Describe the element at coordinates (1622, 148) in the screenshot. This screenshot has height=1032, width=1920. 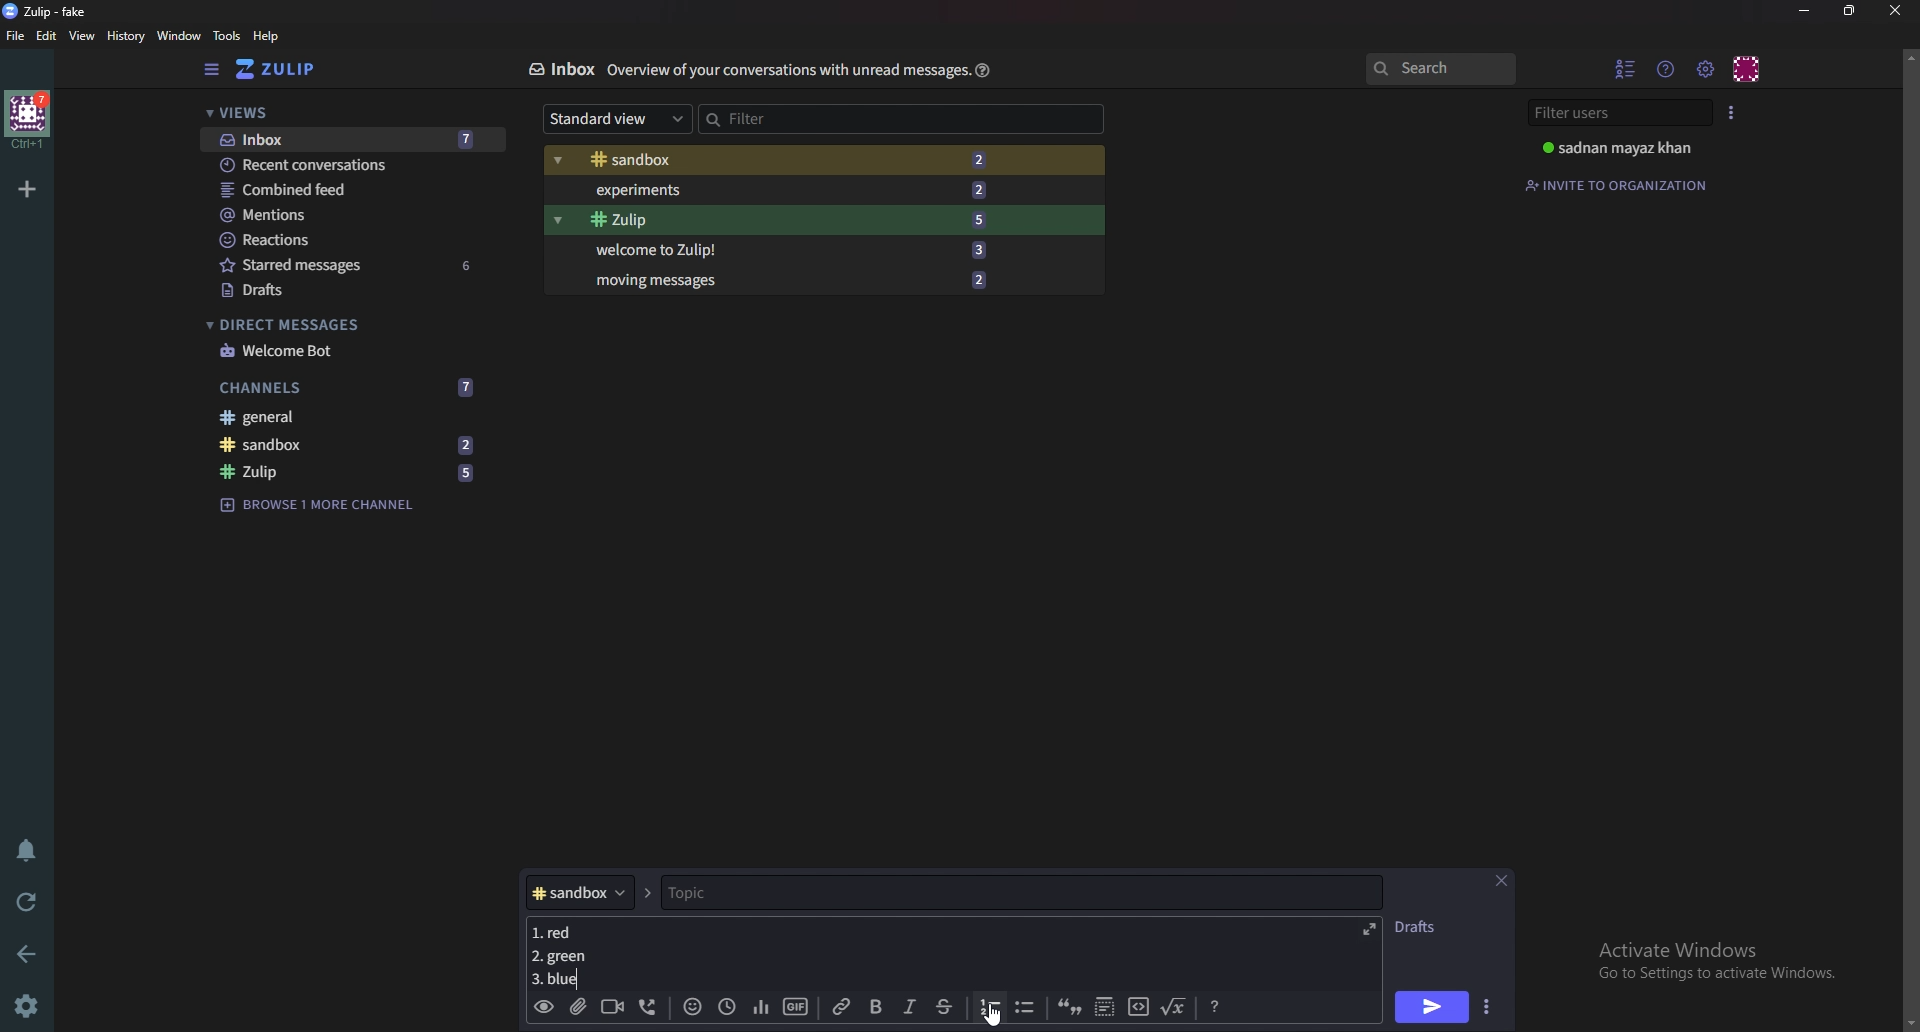
I see `User` at that location.